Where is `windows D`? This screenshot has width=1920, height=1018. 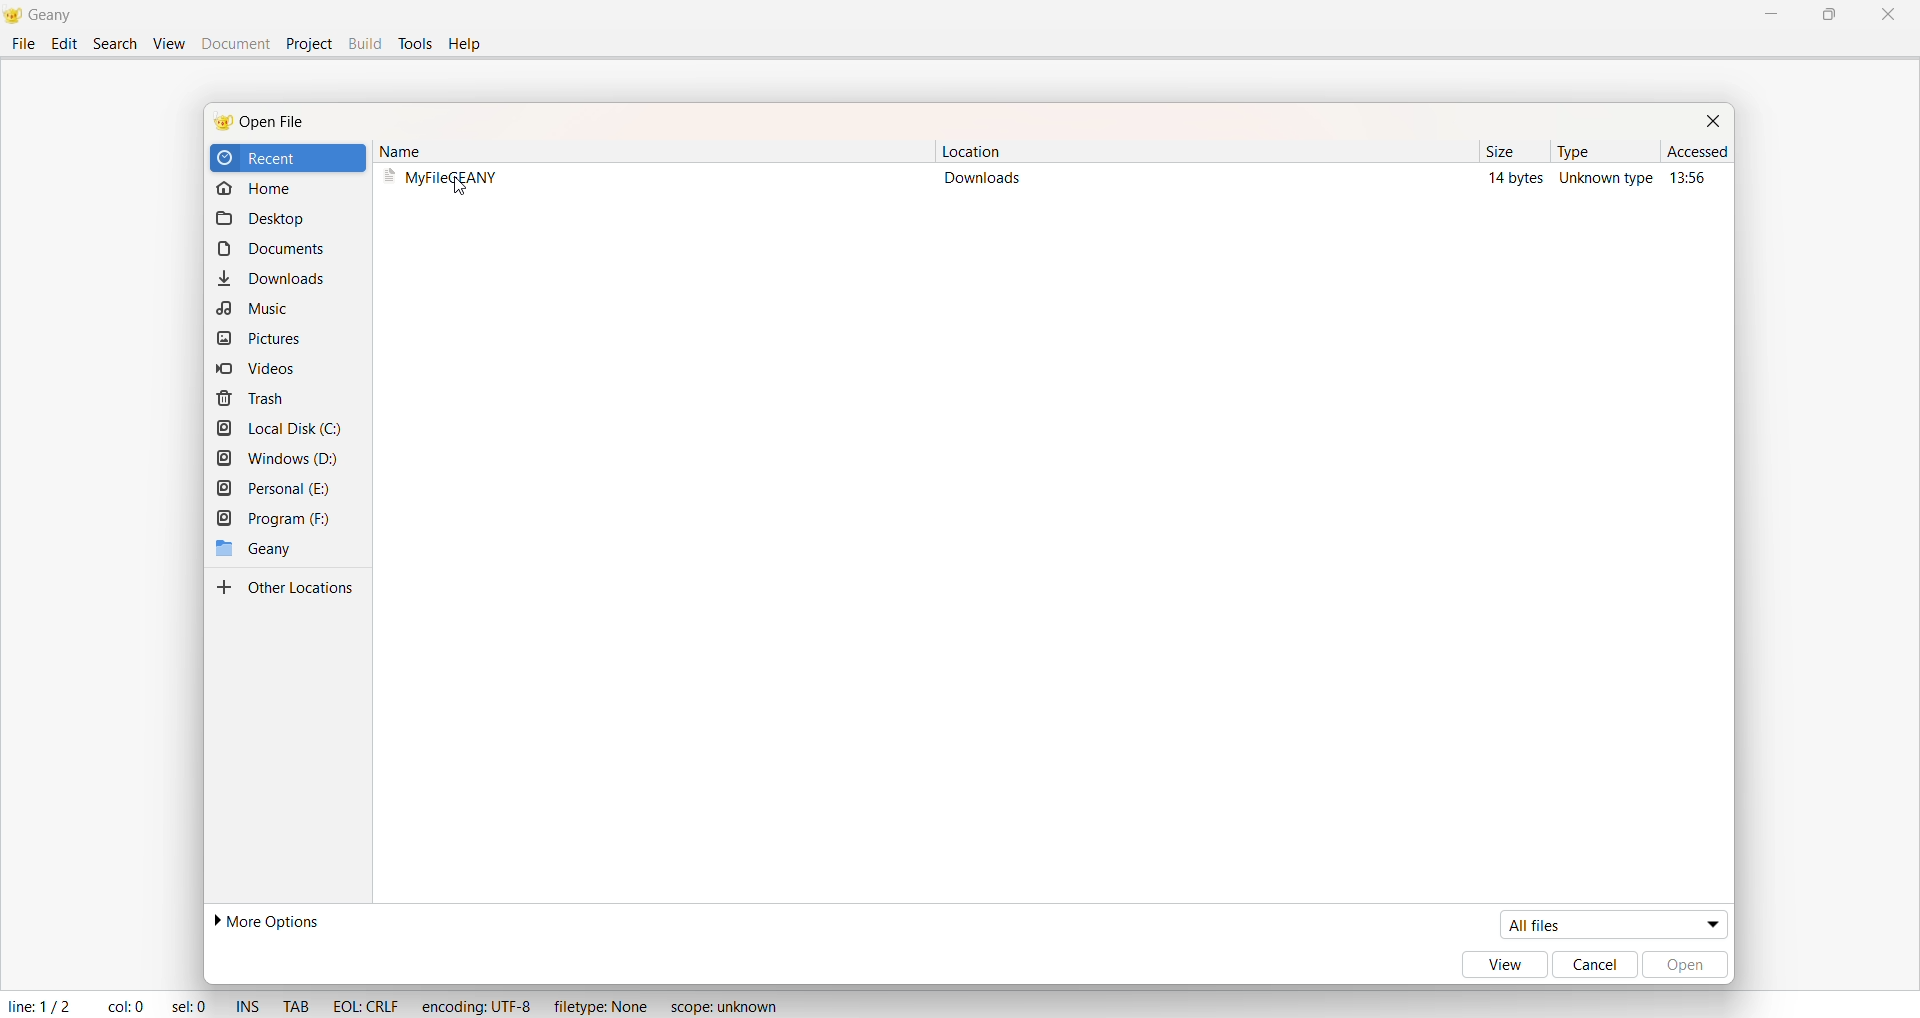
windows D is located at coordinates (279, 458).